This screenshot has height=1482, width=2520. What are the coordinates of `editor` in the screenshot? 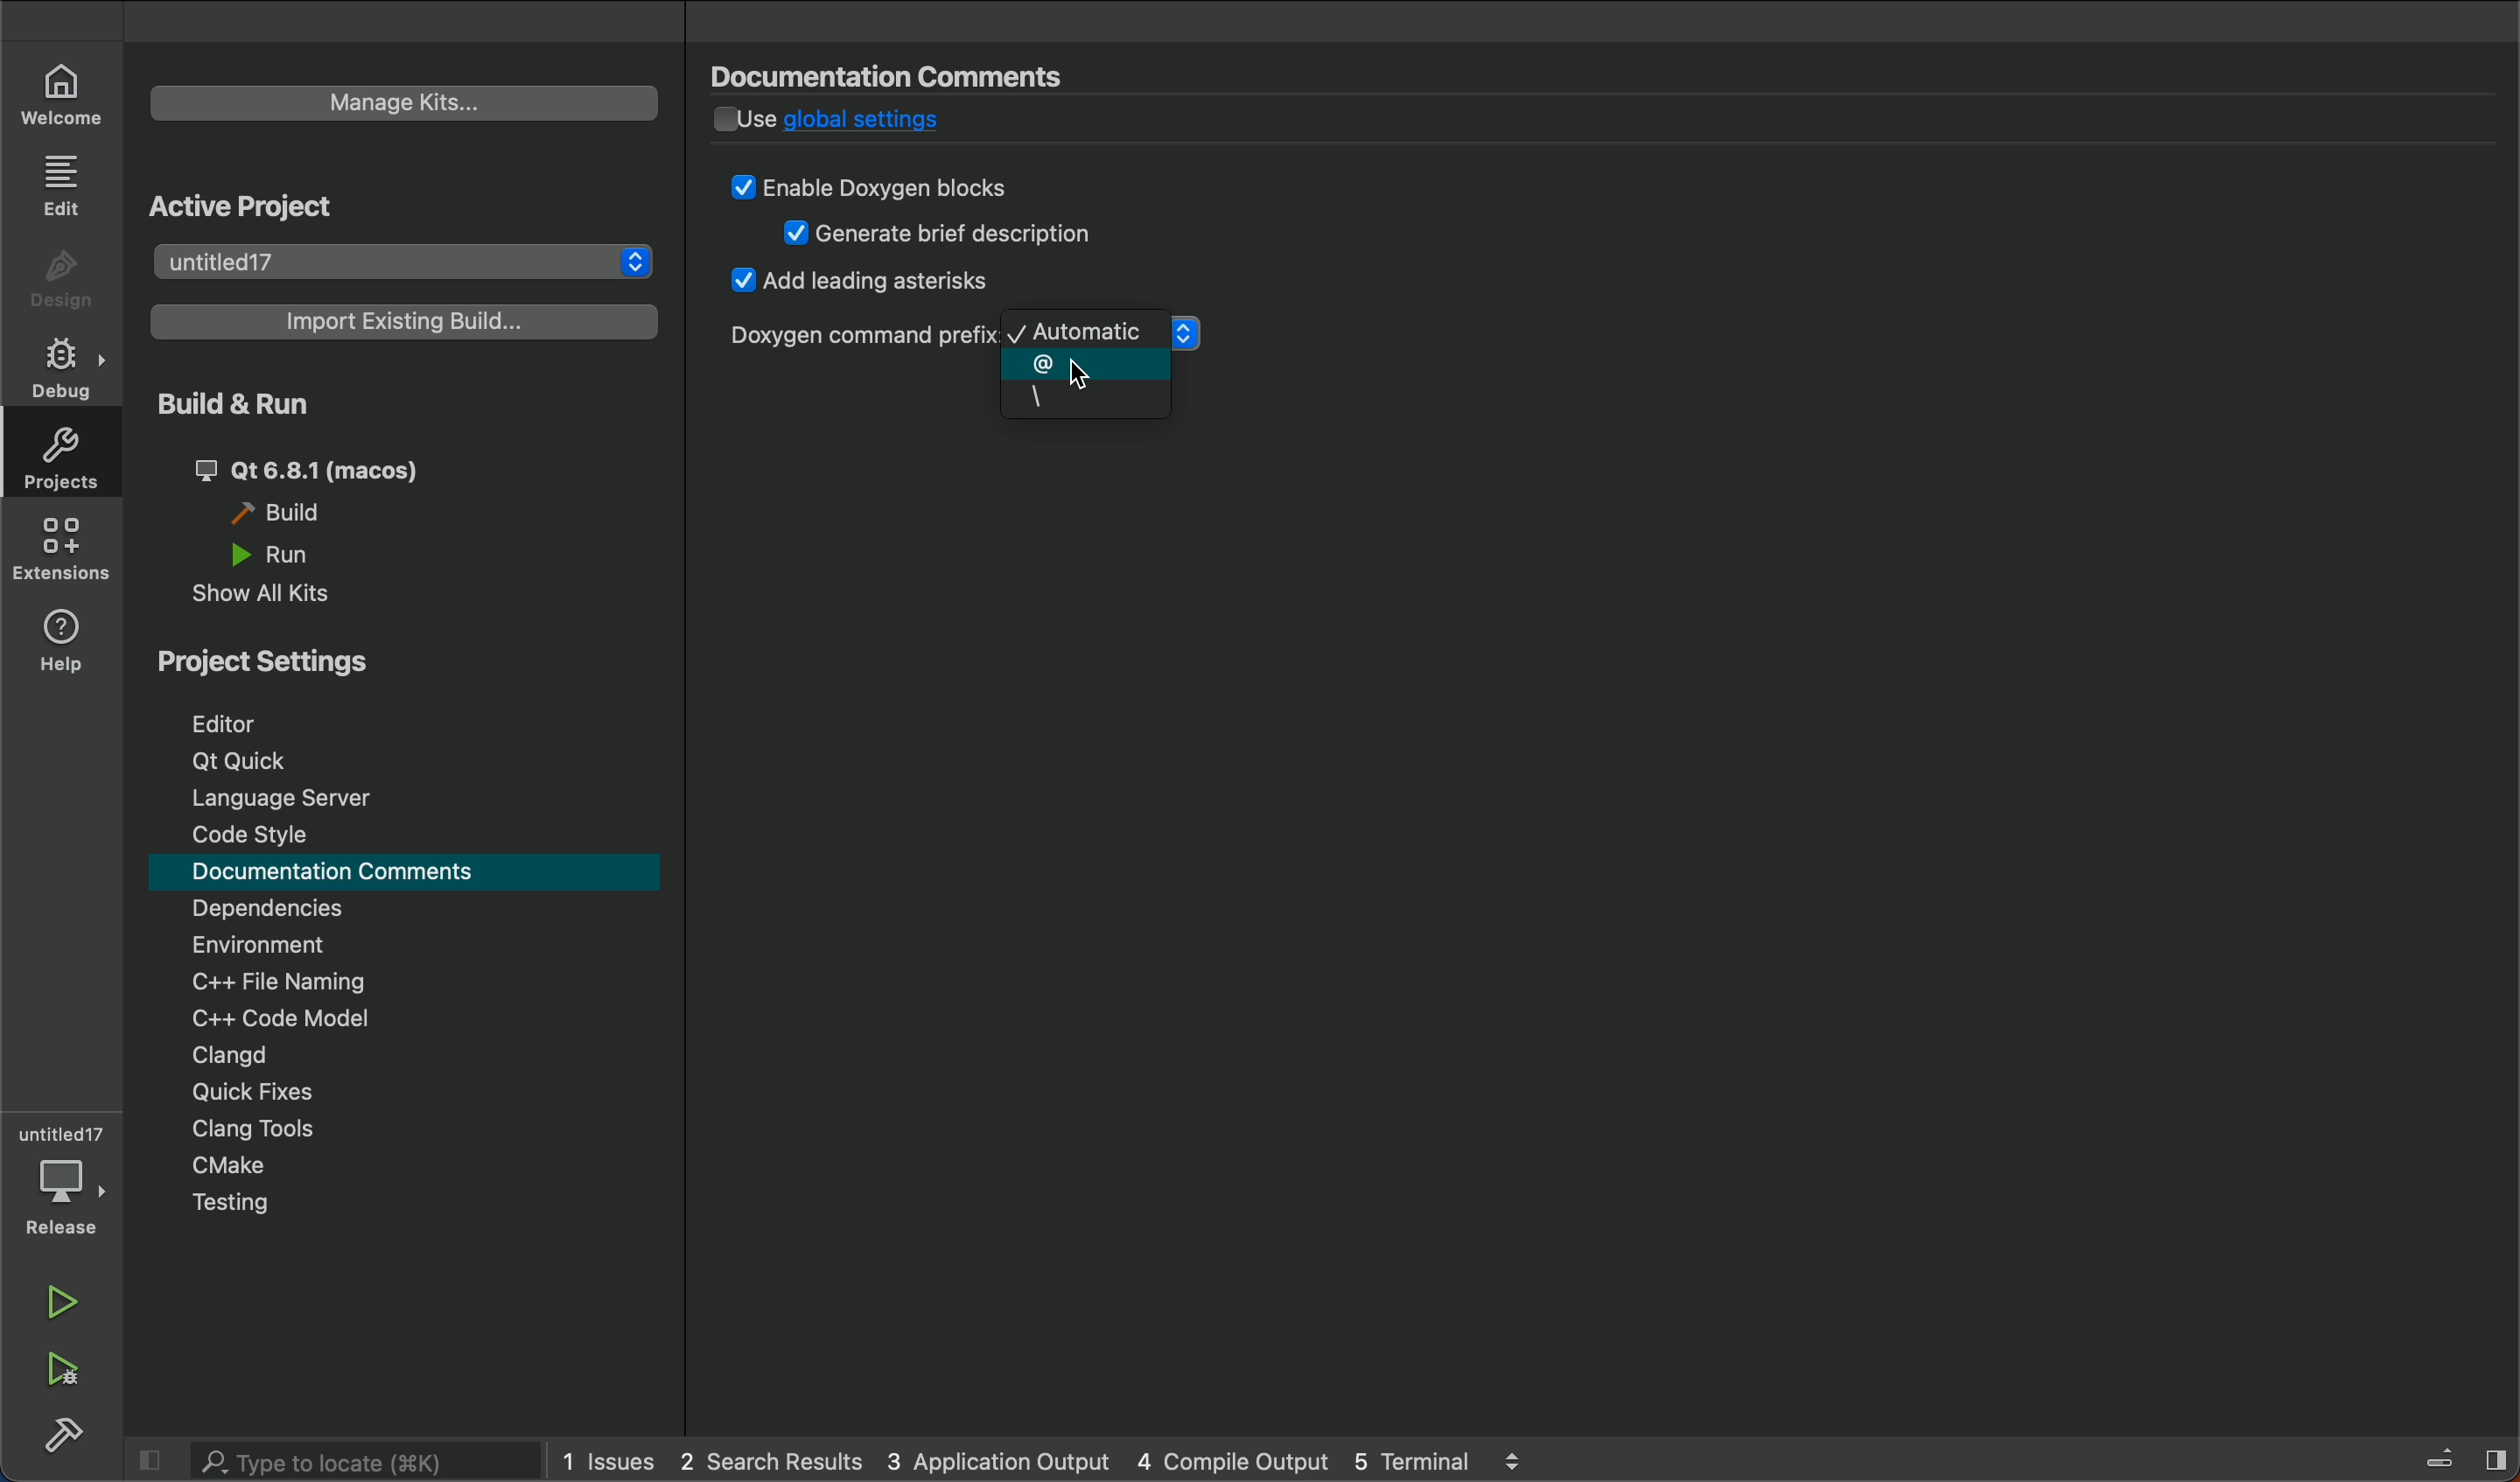 It's located at (245, 724).